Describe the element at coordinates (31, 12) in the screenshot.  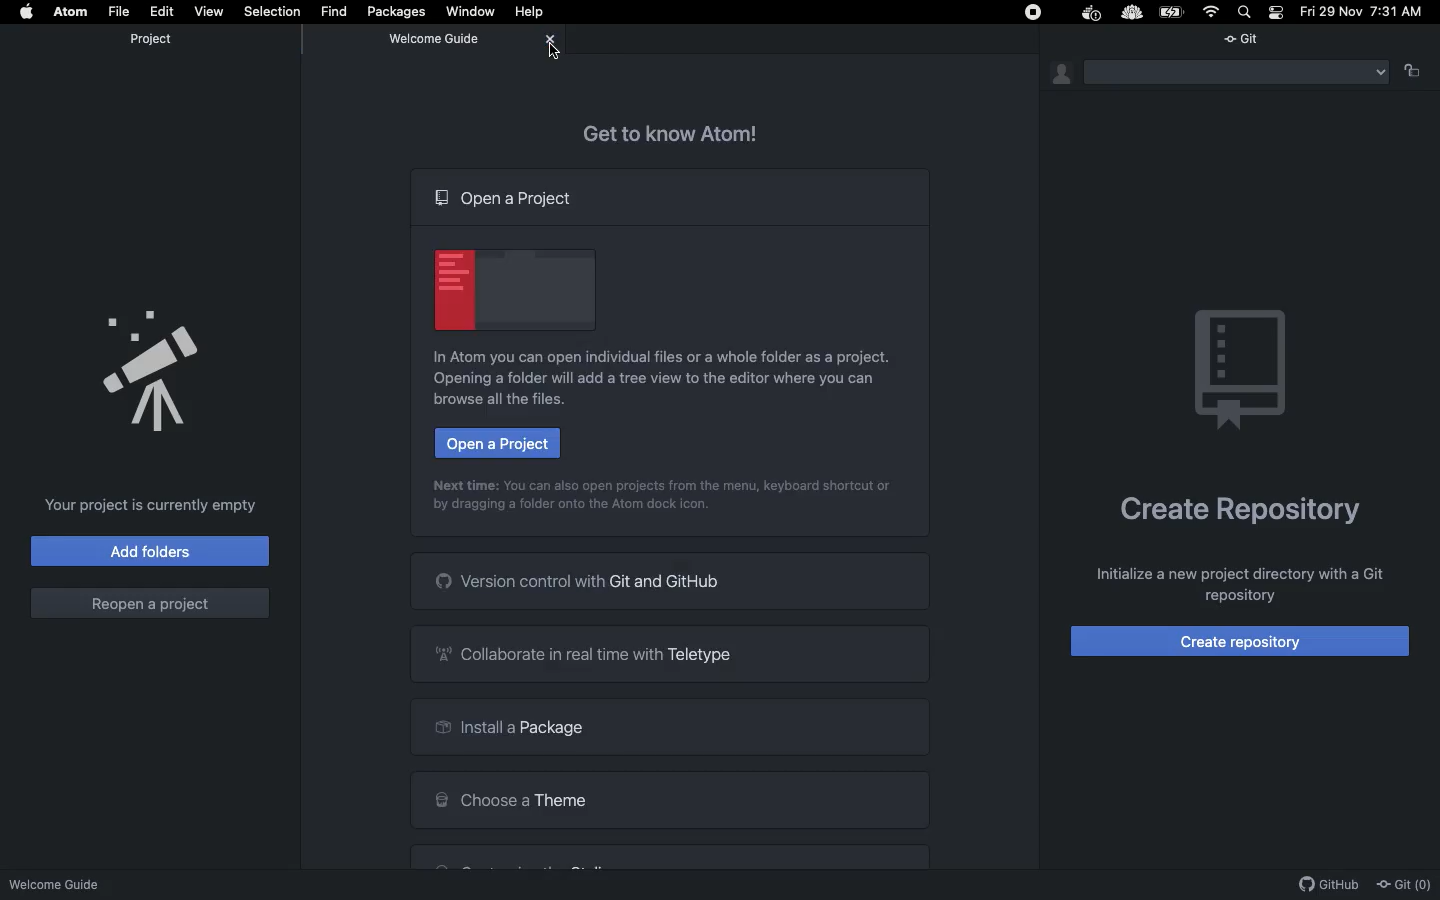
I see `Apple logo` at that location.